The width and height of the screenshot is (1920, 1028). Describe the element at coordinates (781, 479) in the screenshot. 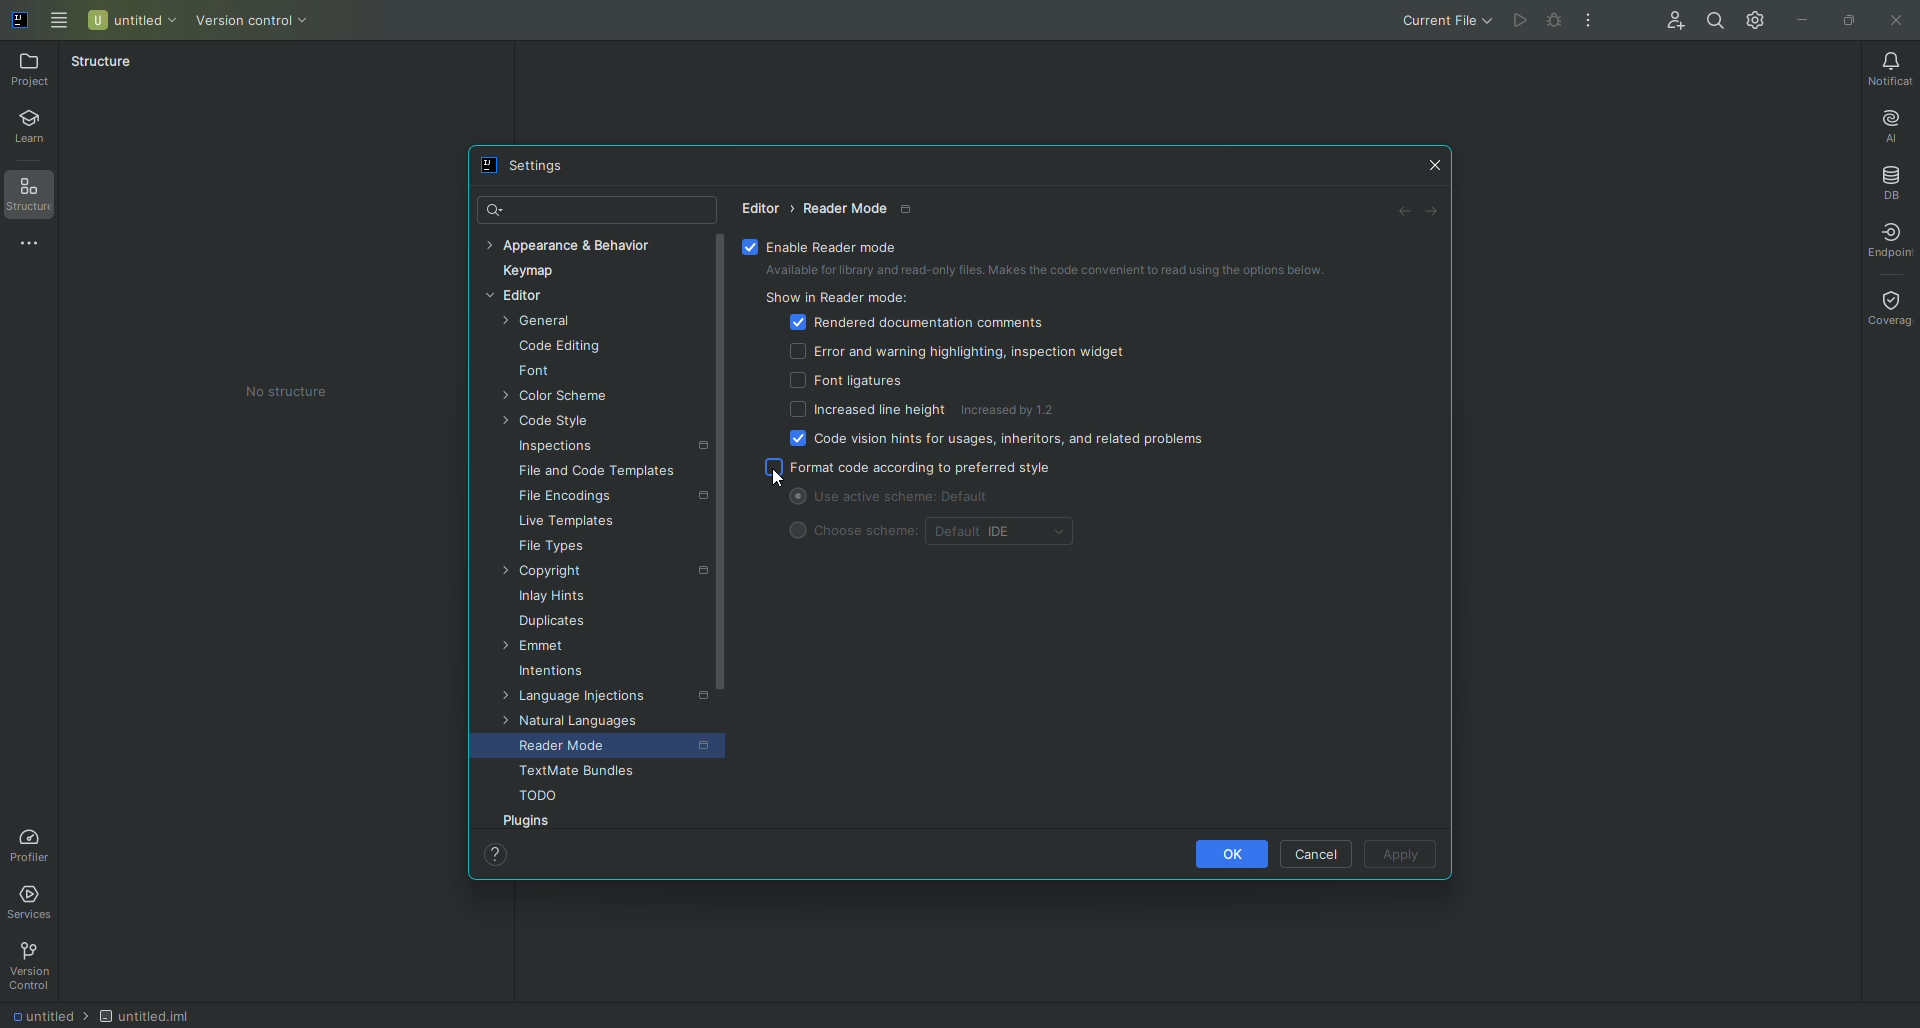

I see `cursor` at that location.